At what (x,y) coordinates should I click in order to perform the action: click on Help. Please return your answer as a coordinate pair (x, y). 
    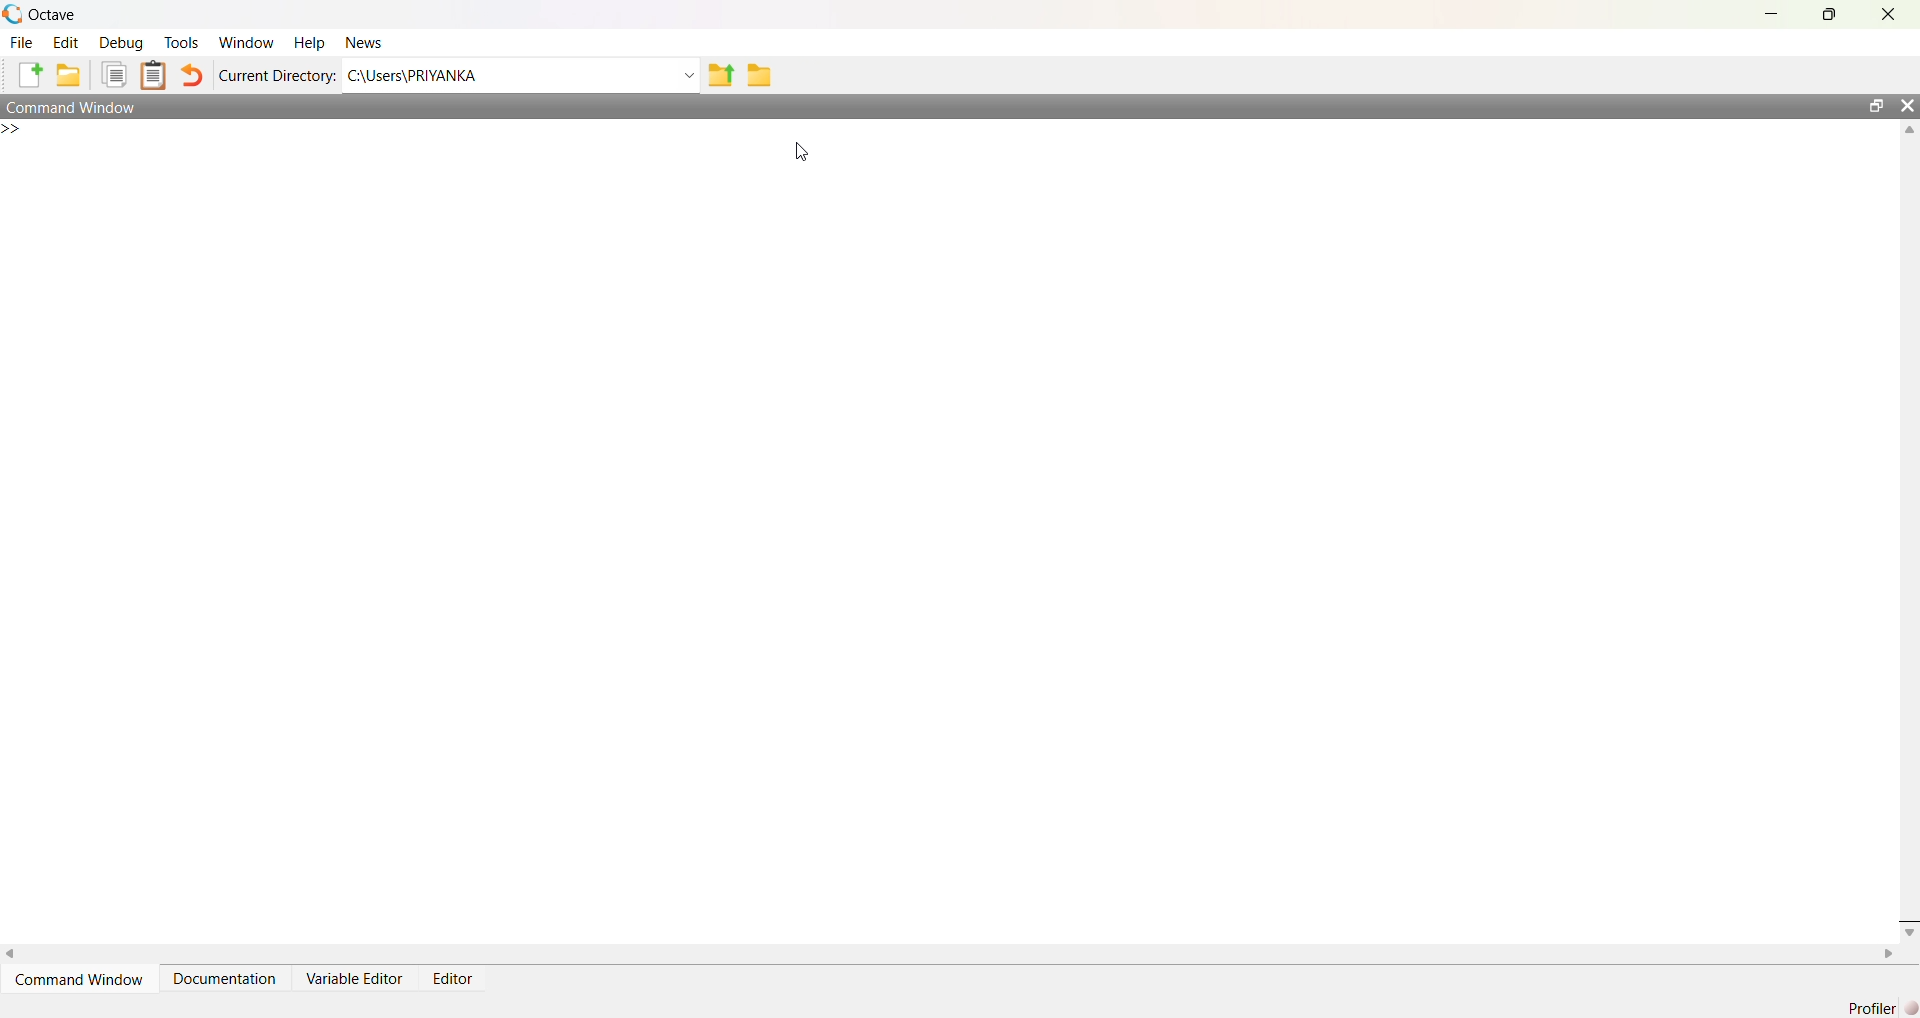
    Looking at the image, I should click on (308, 44).